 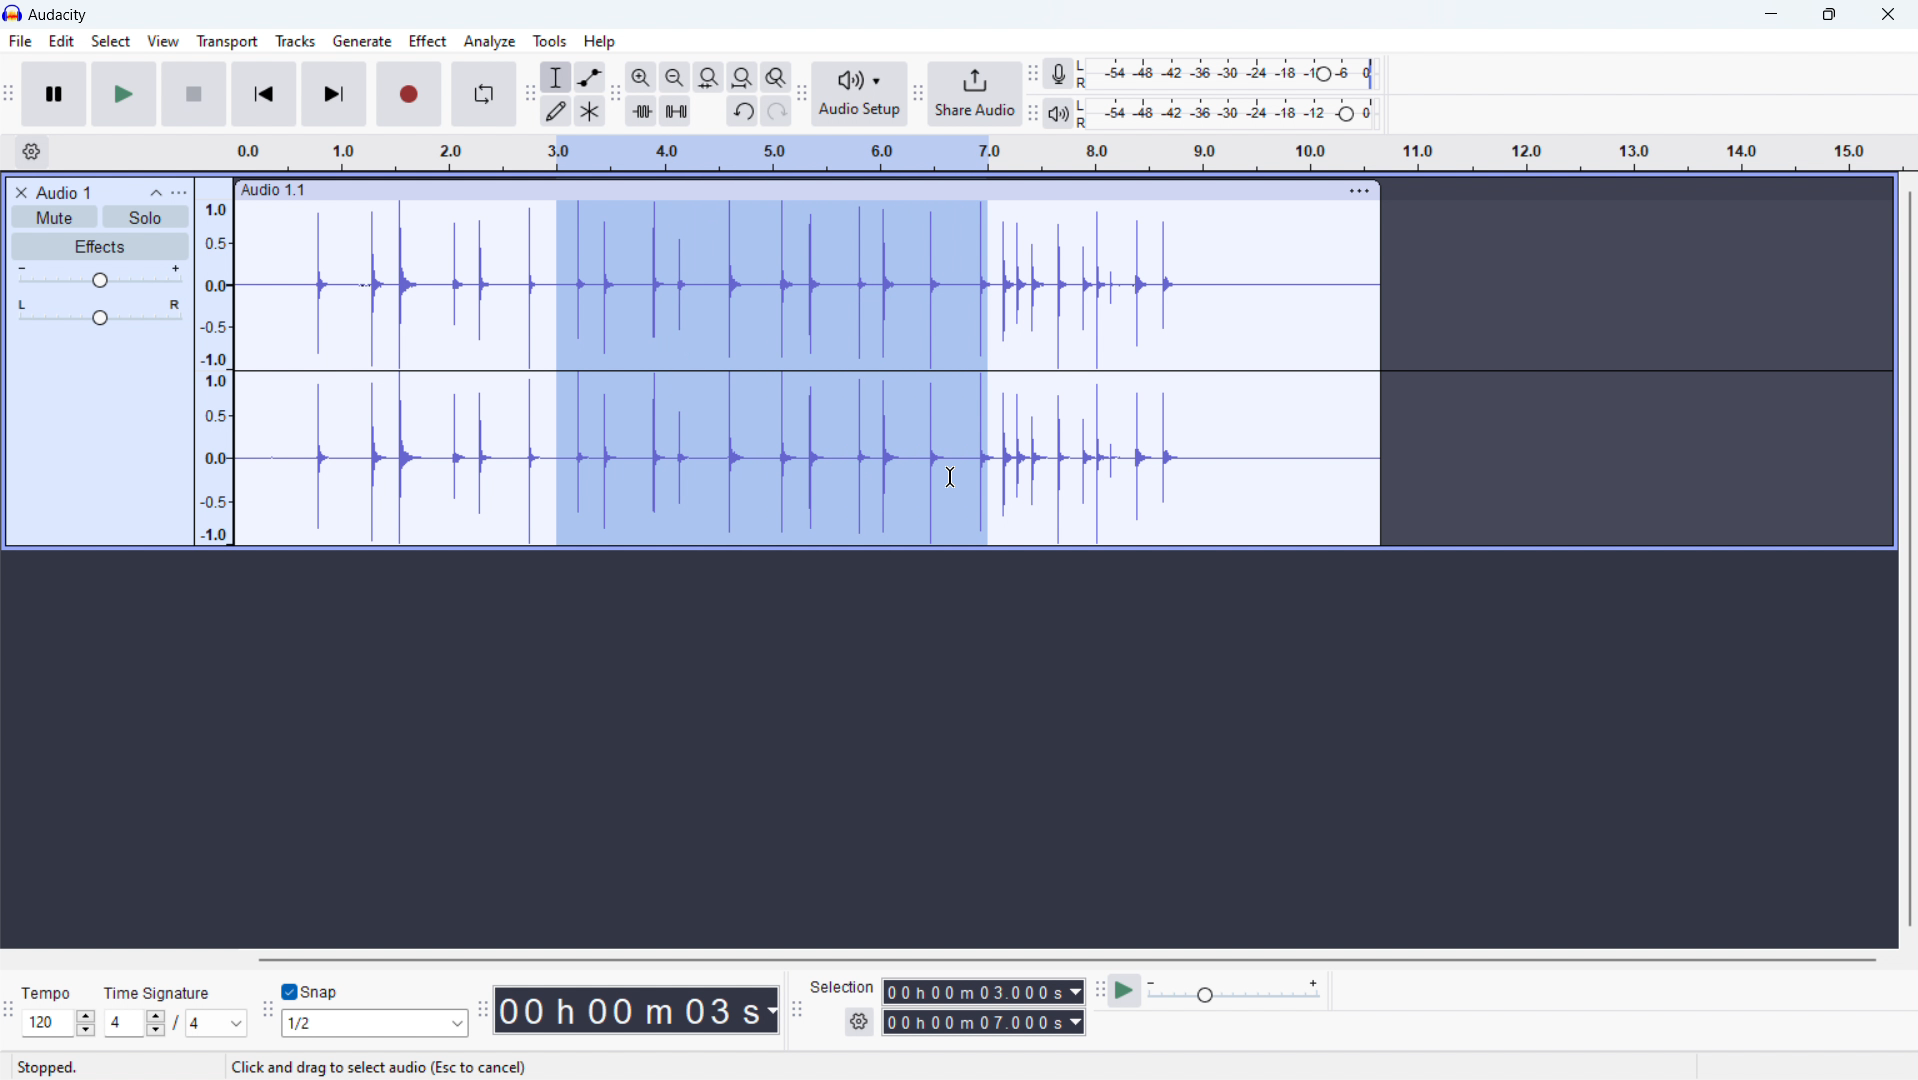 What do you see at coordinates (1236, 990) in the screenshot?
I see `playback speed` at bounding box center [1236, 990].